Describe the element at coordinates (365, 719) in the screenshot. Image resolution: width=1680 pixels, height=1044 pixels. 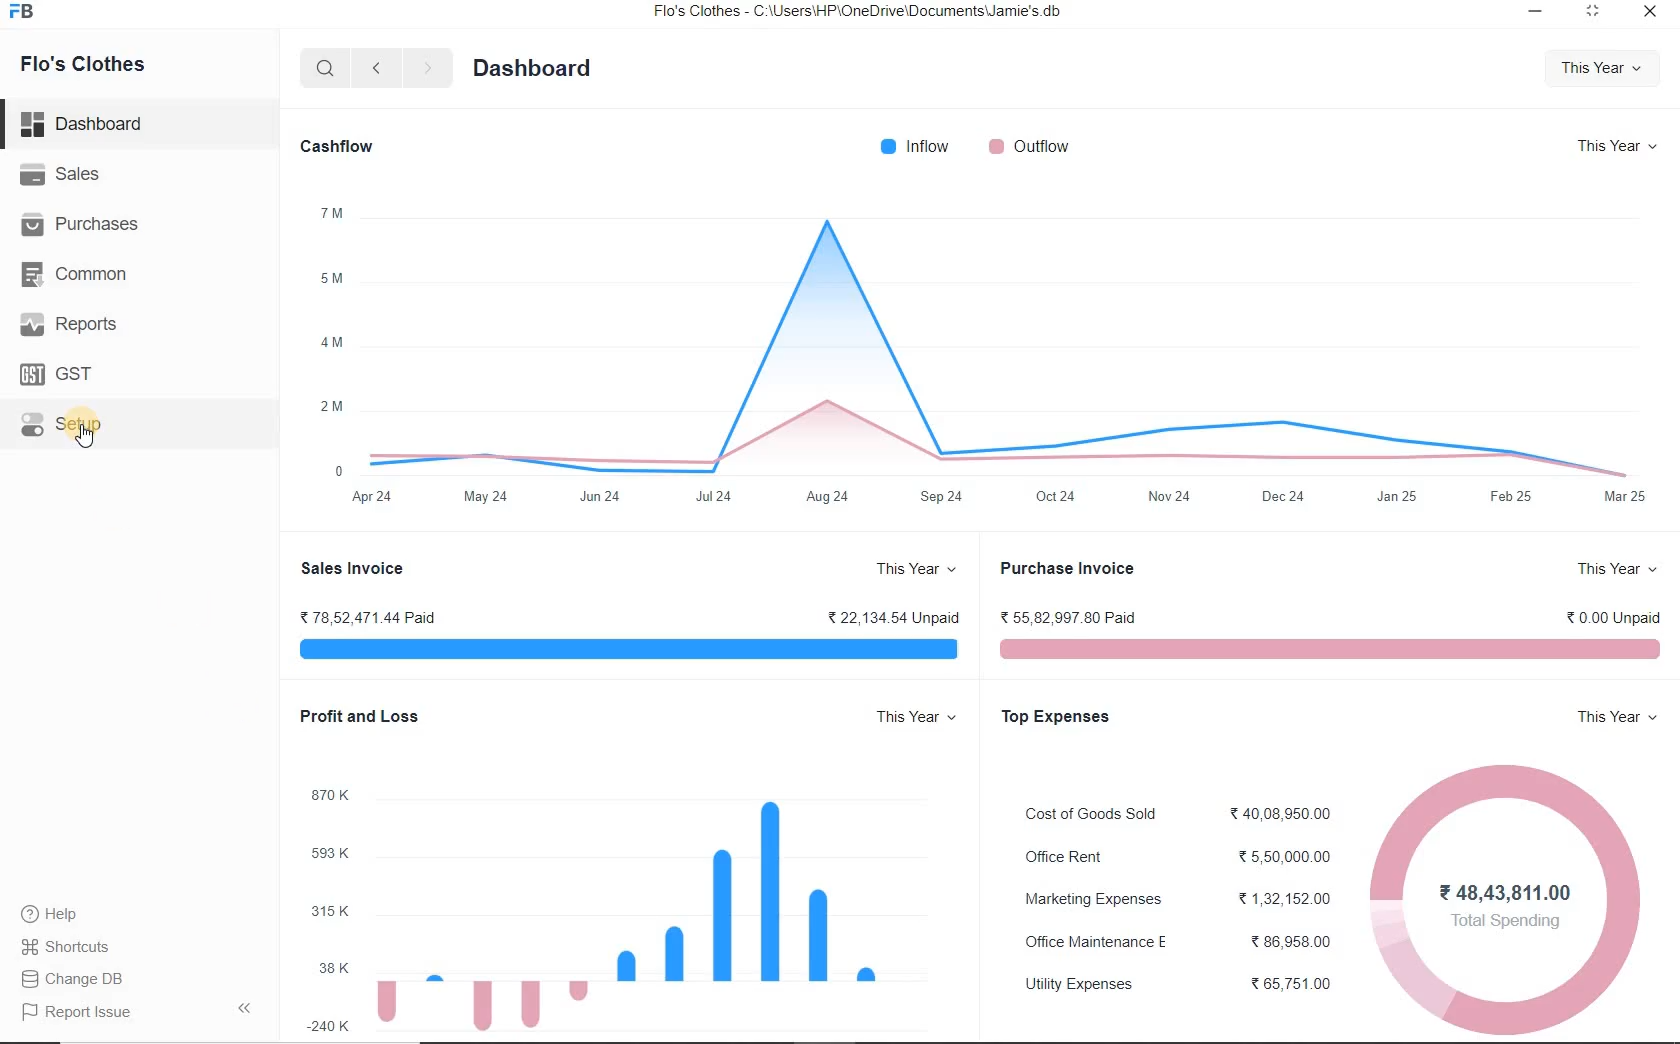
I see `profit and loss` at that location.